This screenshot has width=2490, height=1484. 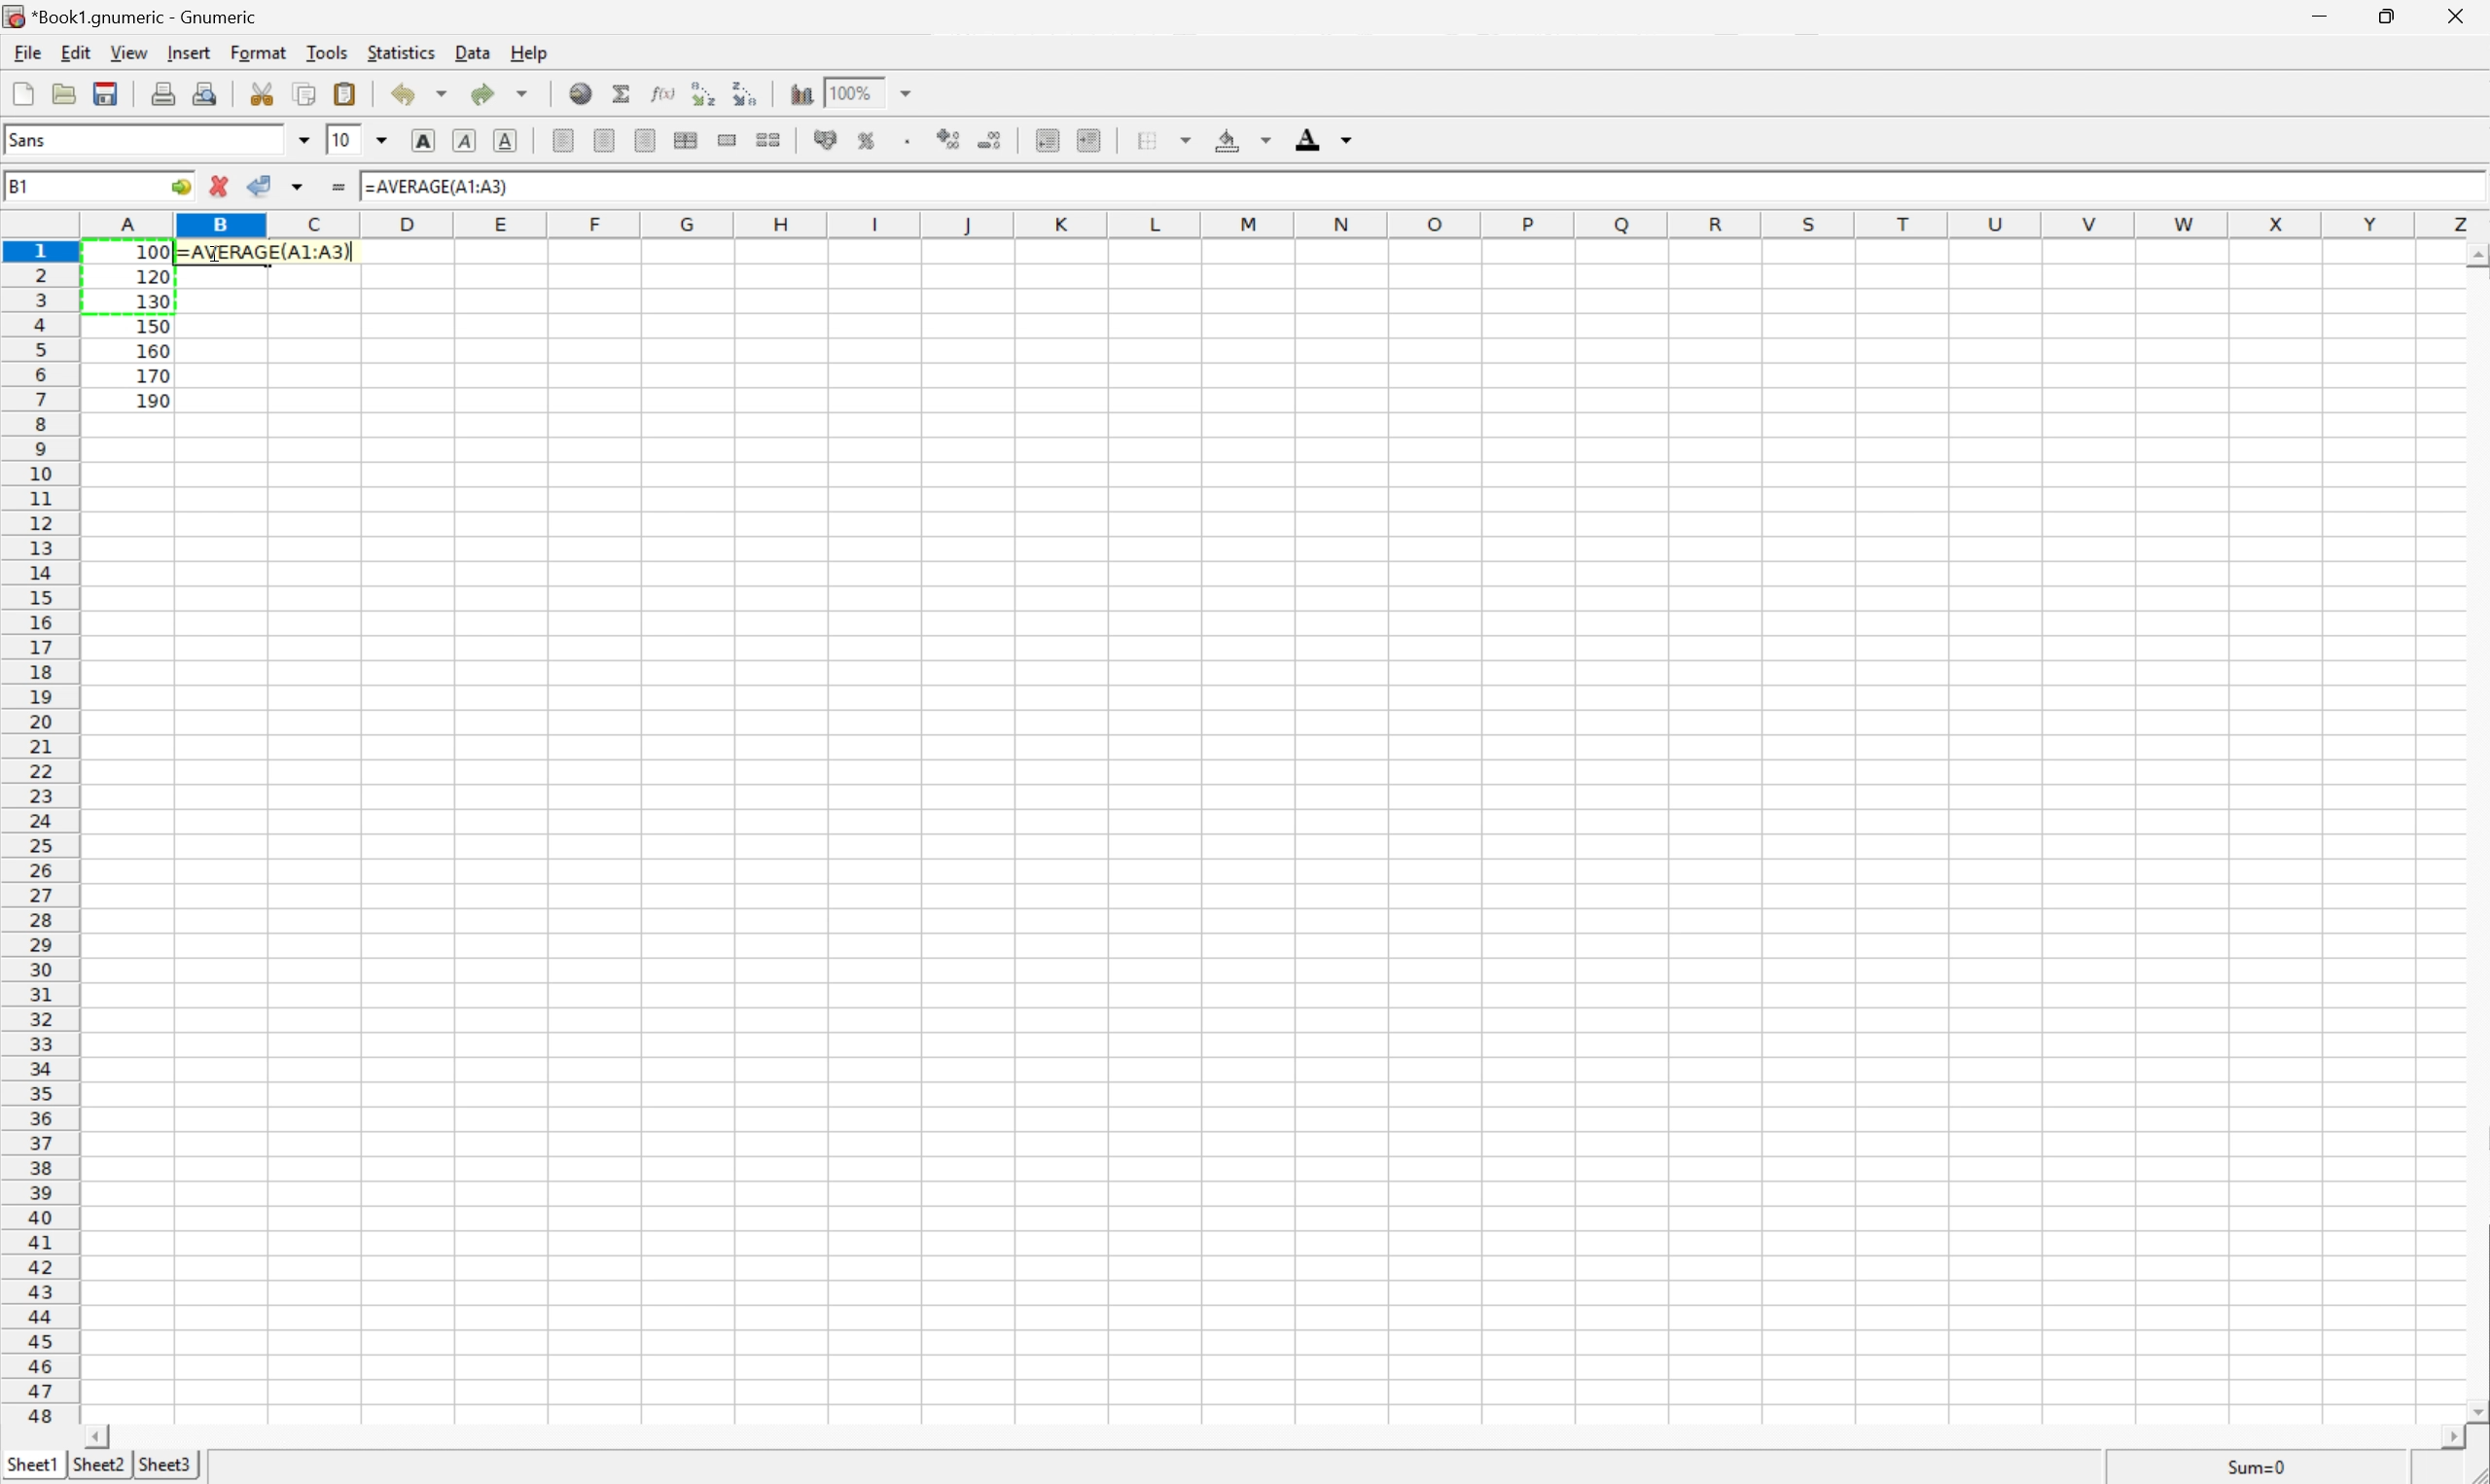 I want to click on Center horizontally across selection, so click(x=685, y=140).